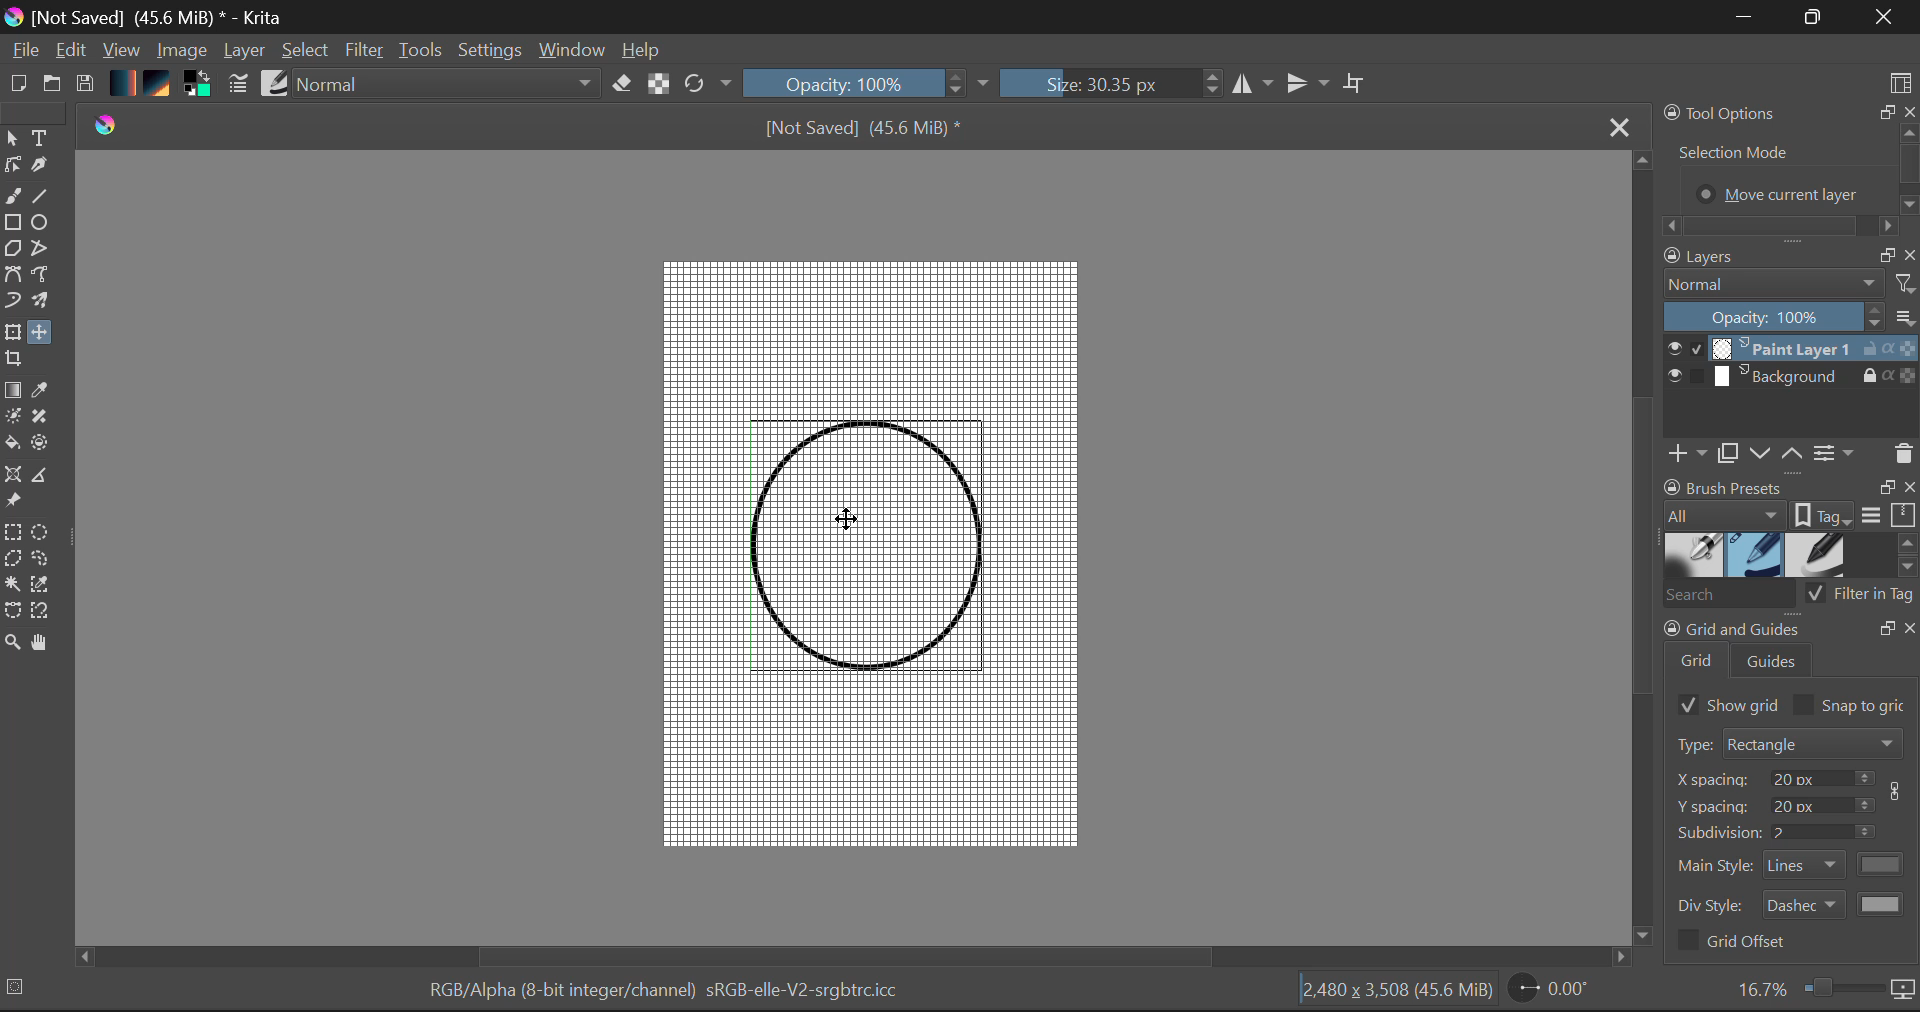  Describe the element at coordinates (48, 277) in the screenshot. I see `Freehand Path Tool` at that location.